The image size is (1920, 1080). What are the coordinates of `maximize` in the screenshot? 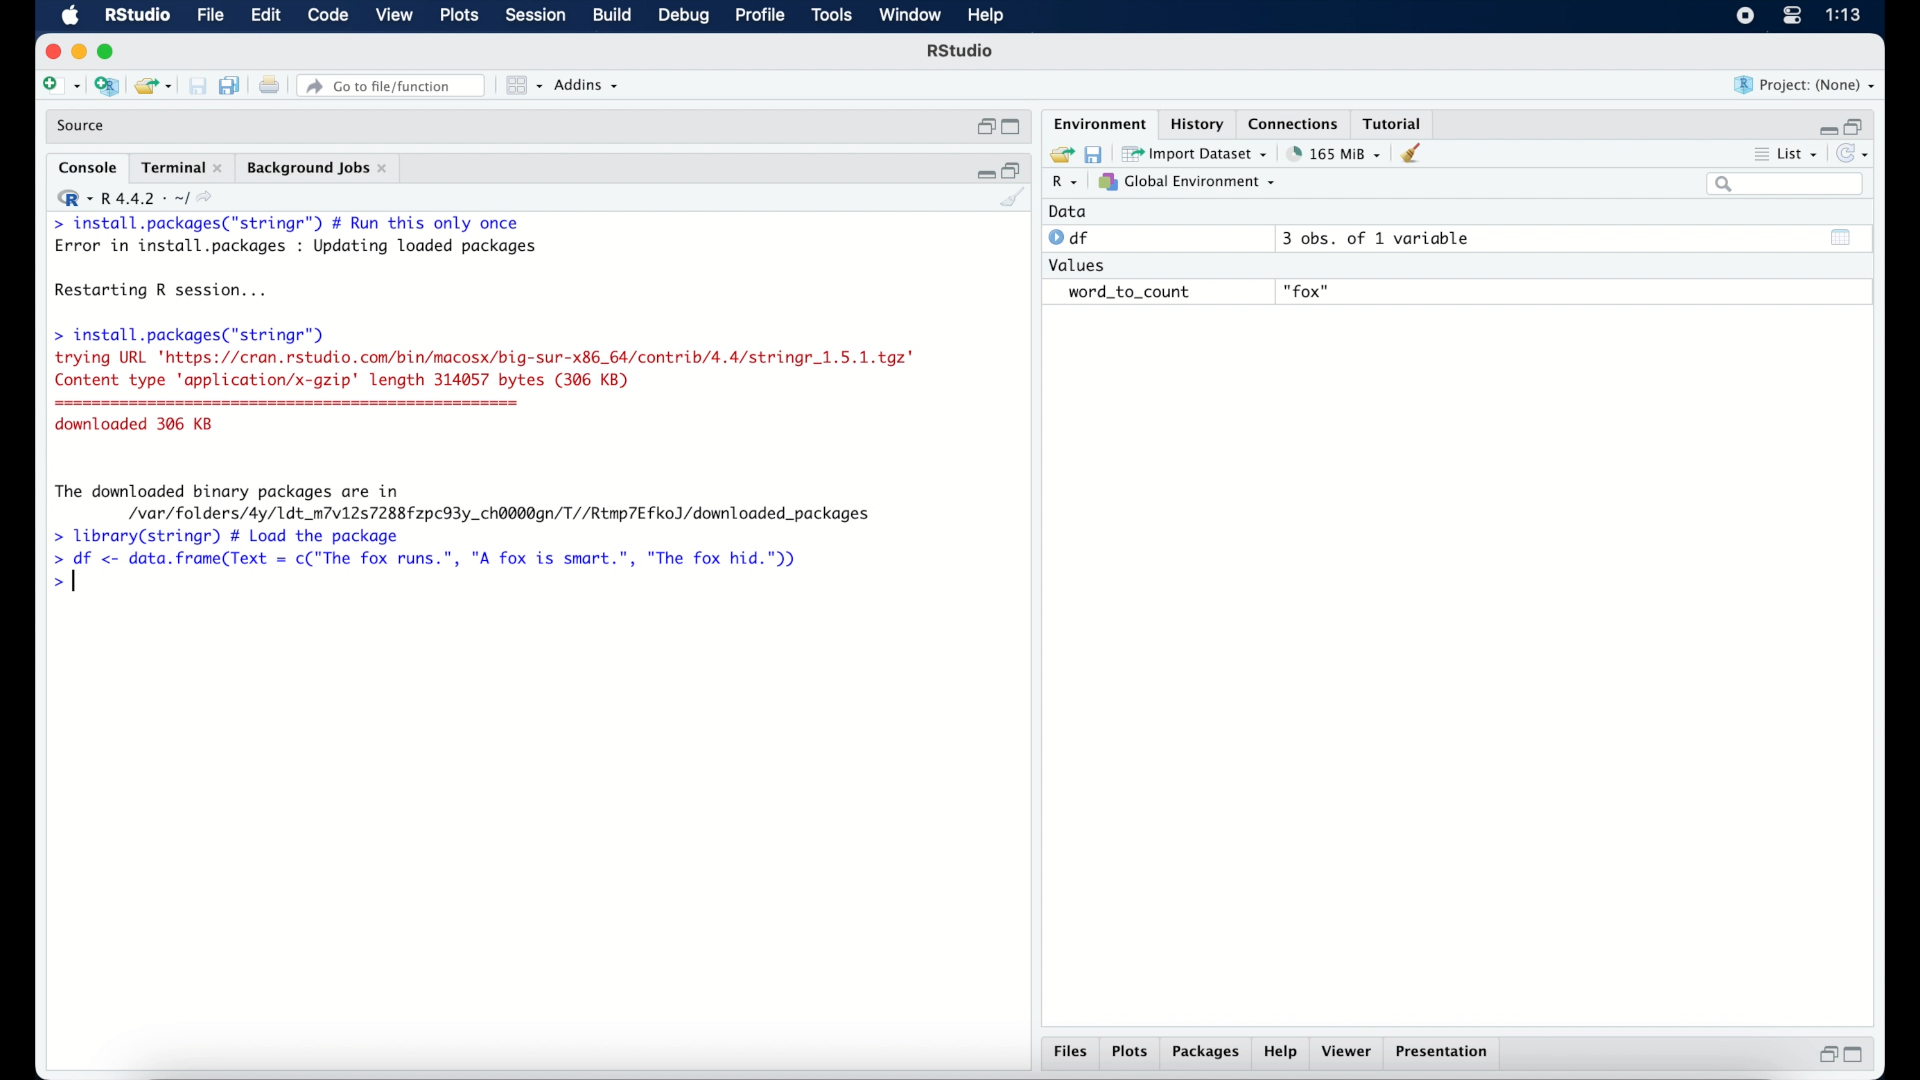 It's located at (1858, 1055).